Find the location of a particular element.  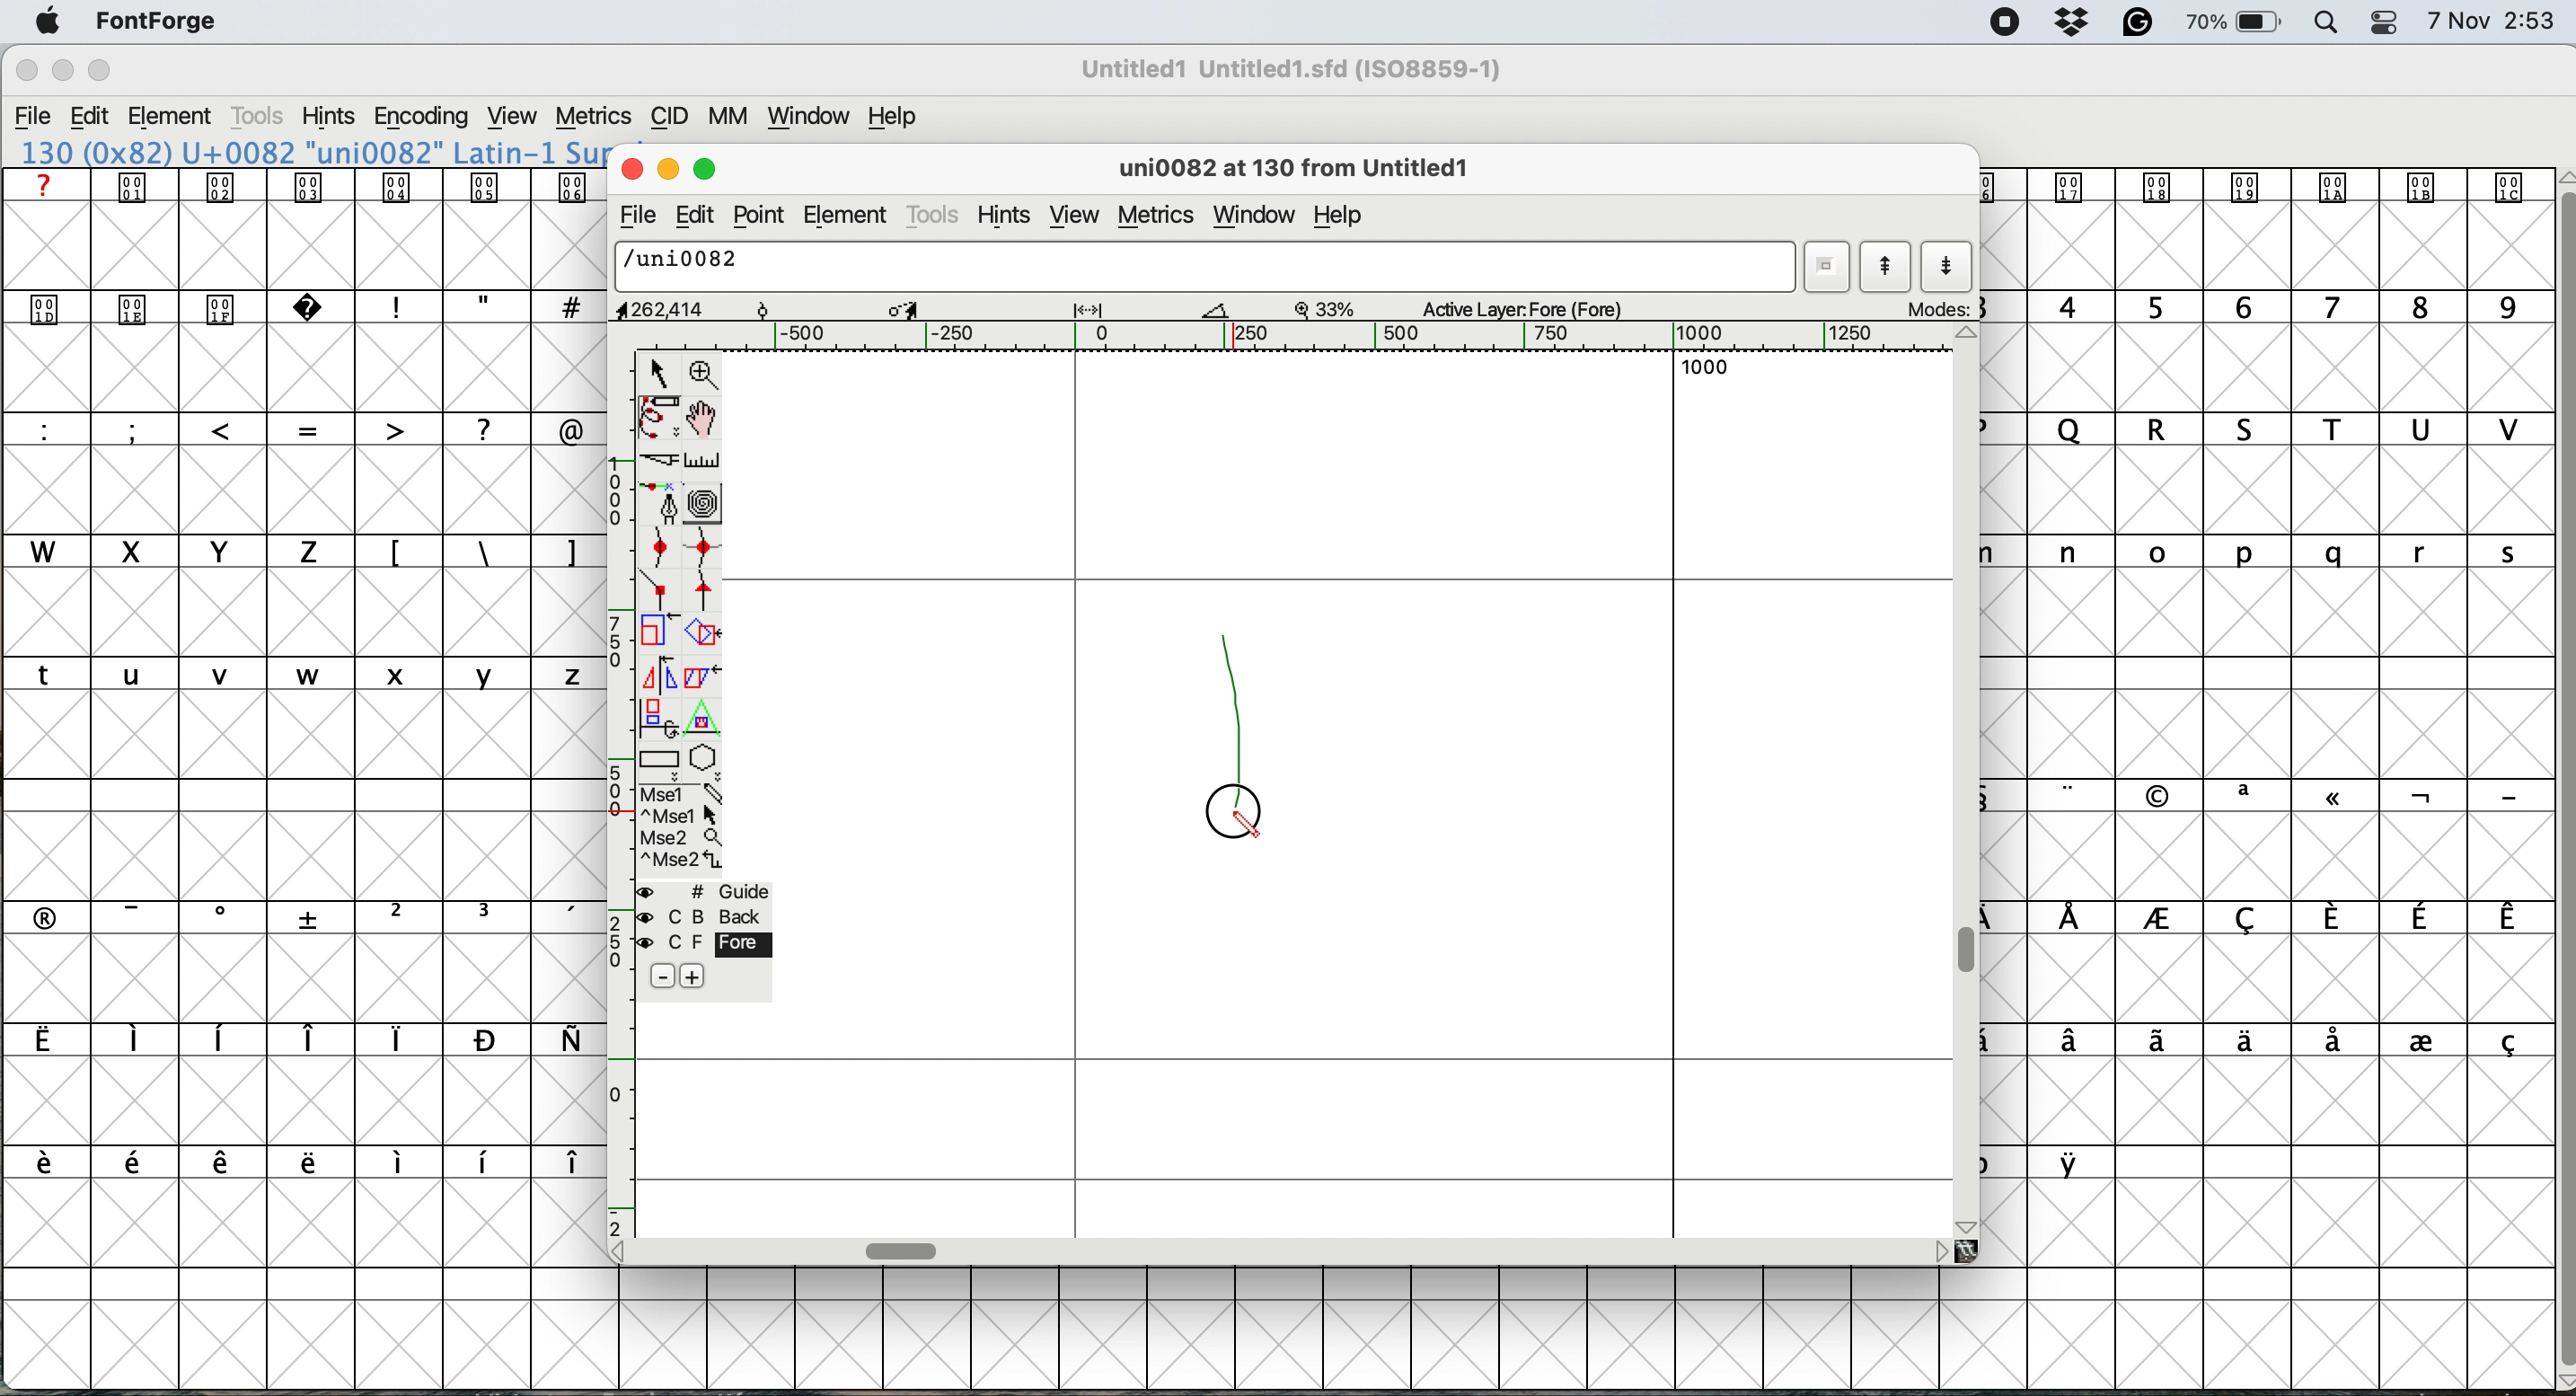

maximise is located at coordinates (98, 69).